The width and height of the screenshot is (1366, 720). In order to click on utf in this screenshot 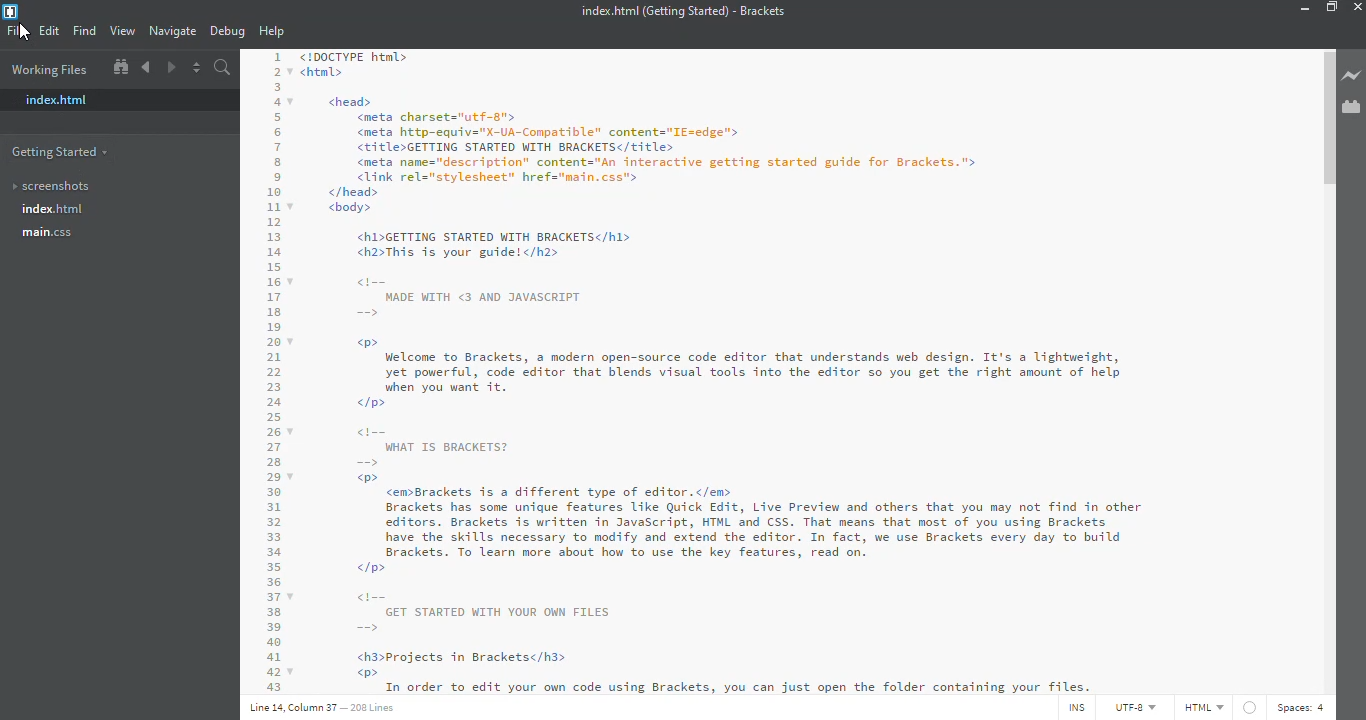, I will do `click(1135, 704)`.